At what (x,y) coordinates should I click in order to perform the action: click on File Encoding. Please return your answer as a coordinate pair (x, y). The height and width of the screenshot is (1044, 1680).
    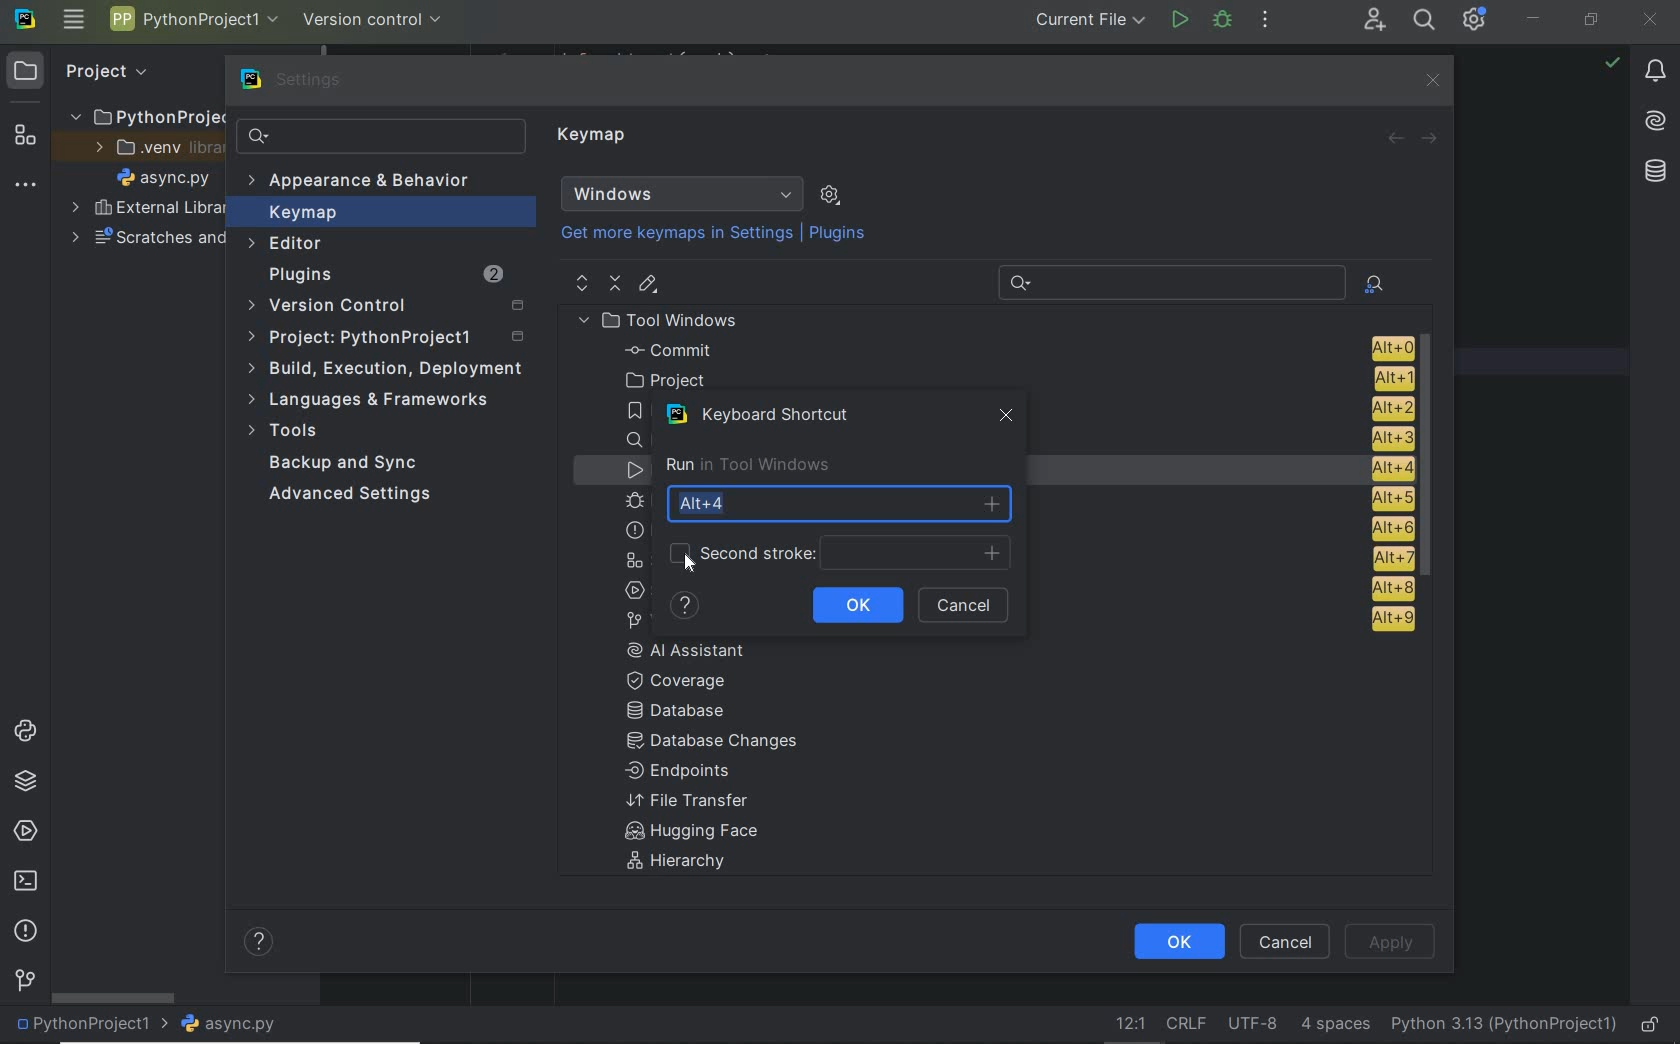
    Looking at the image, I should click on (1254, 1025).